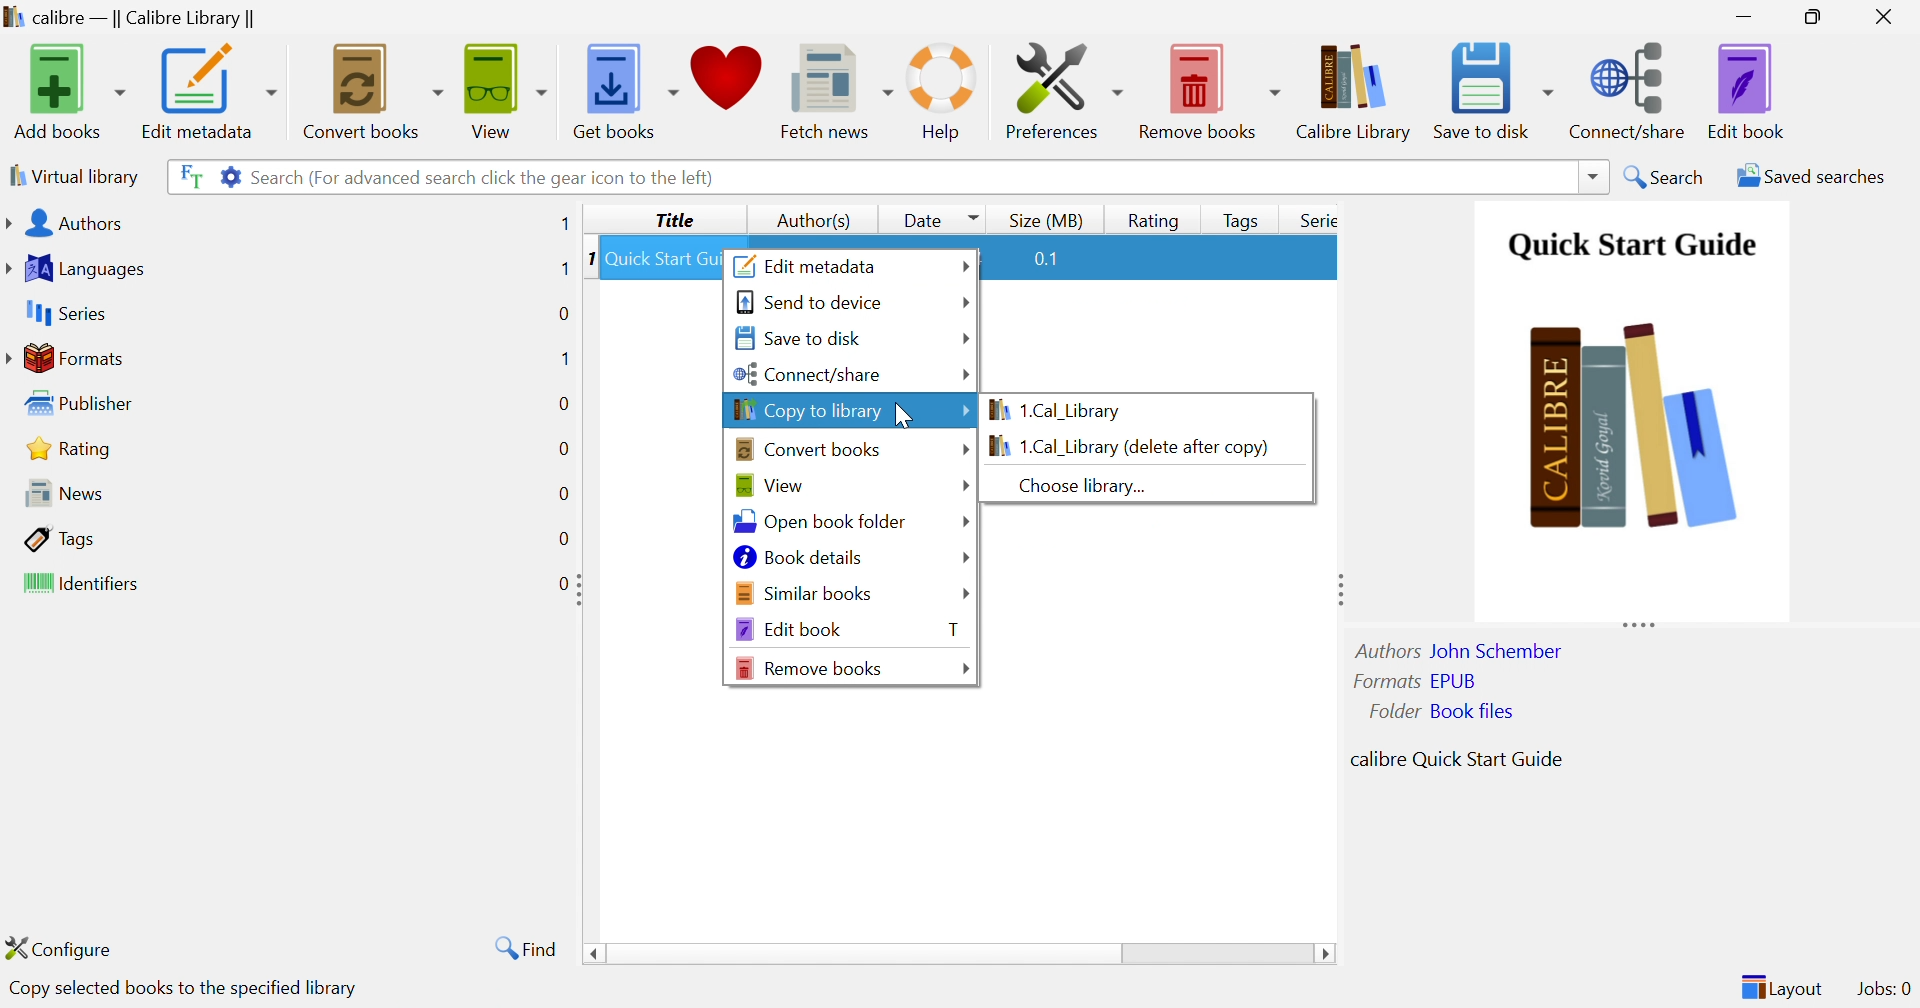  What do you see at coordinates (796, 556) in the screenshot?
I see `Book details` at bounding box center [796, 556].